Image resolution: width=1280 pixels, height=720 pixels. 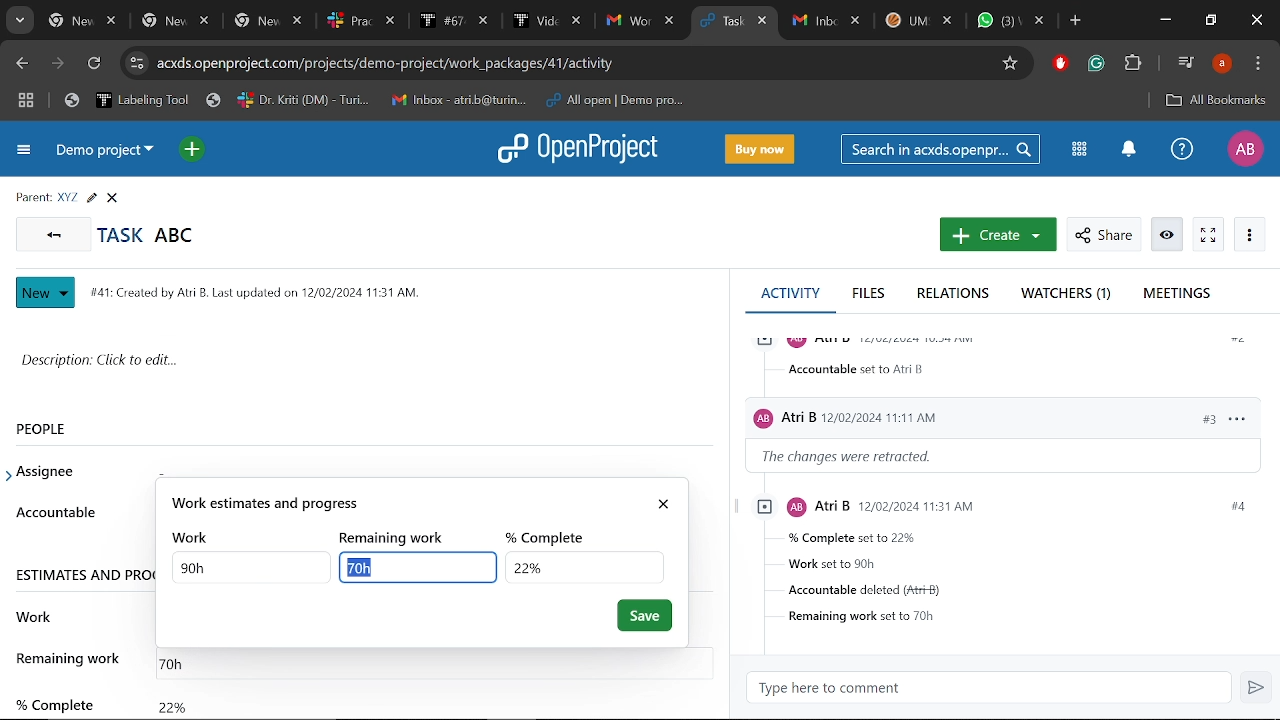 I want to click on scrollbar, so click(x=725, y=436).